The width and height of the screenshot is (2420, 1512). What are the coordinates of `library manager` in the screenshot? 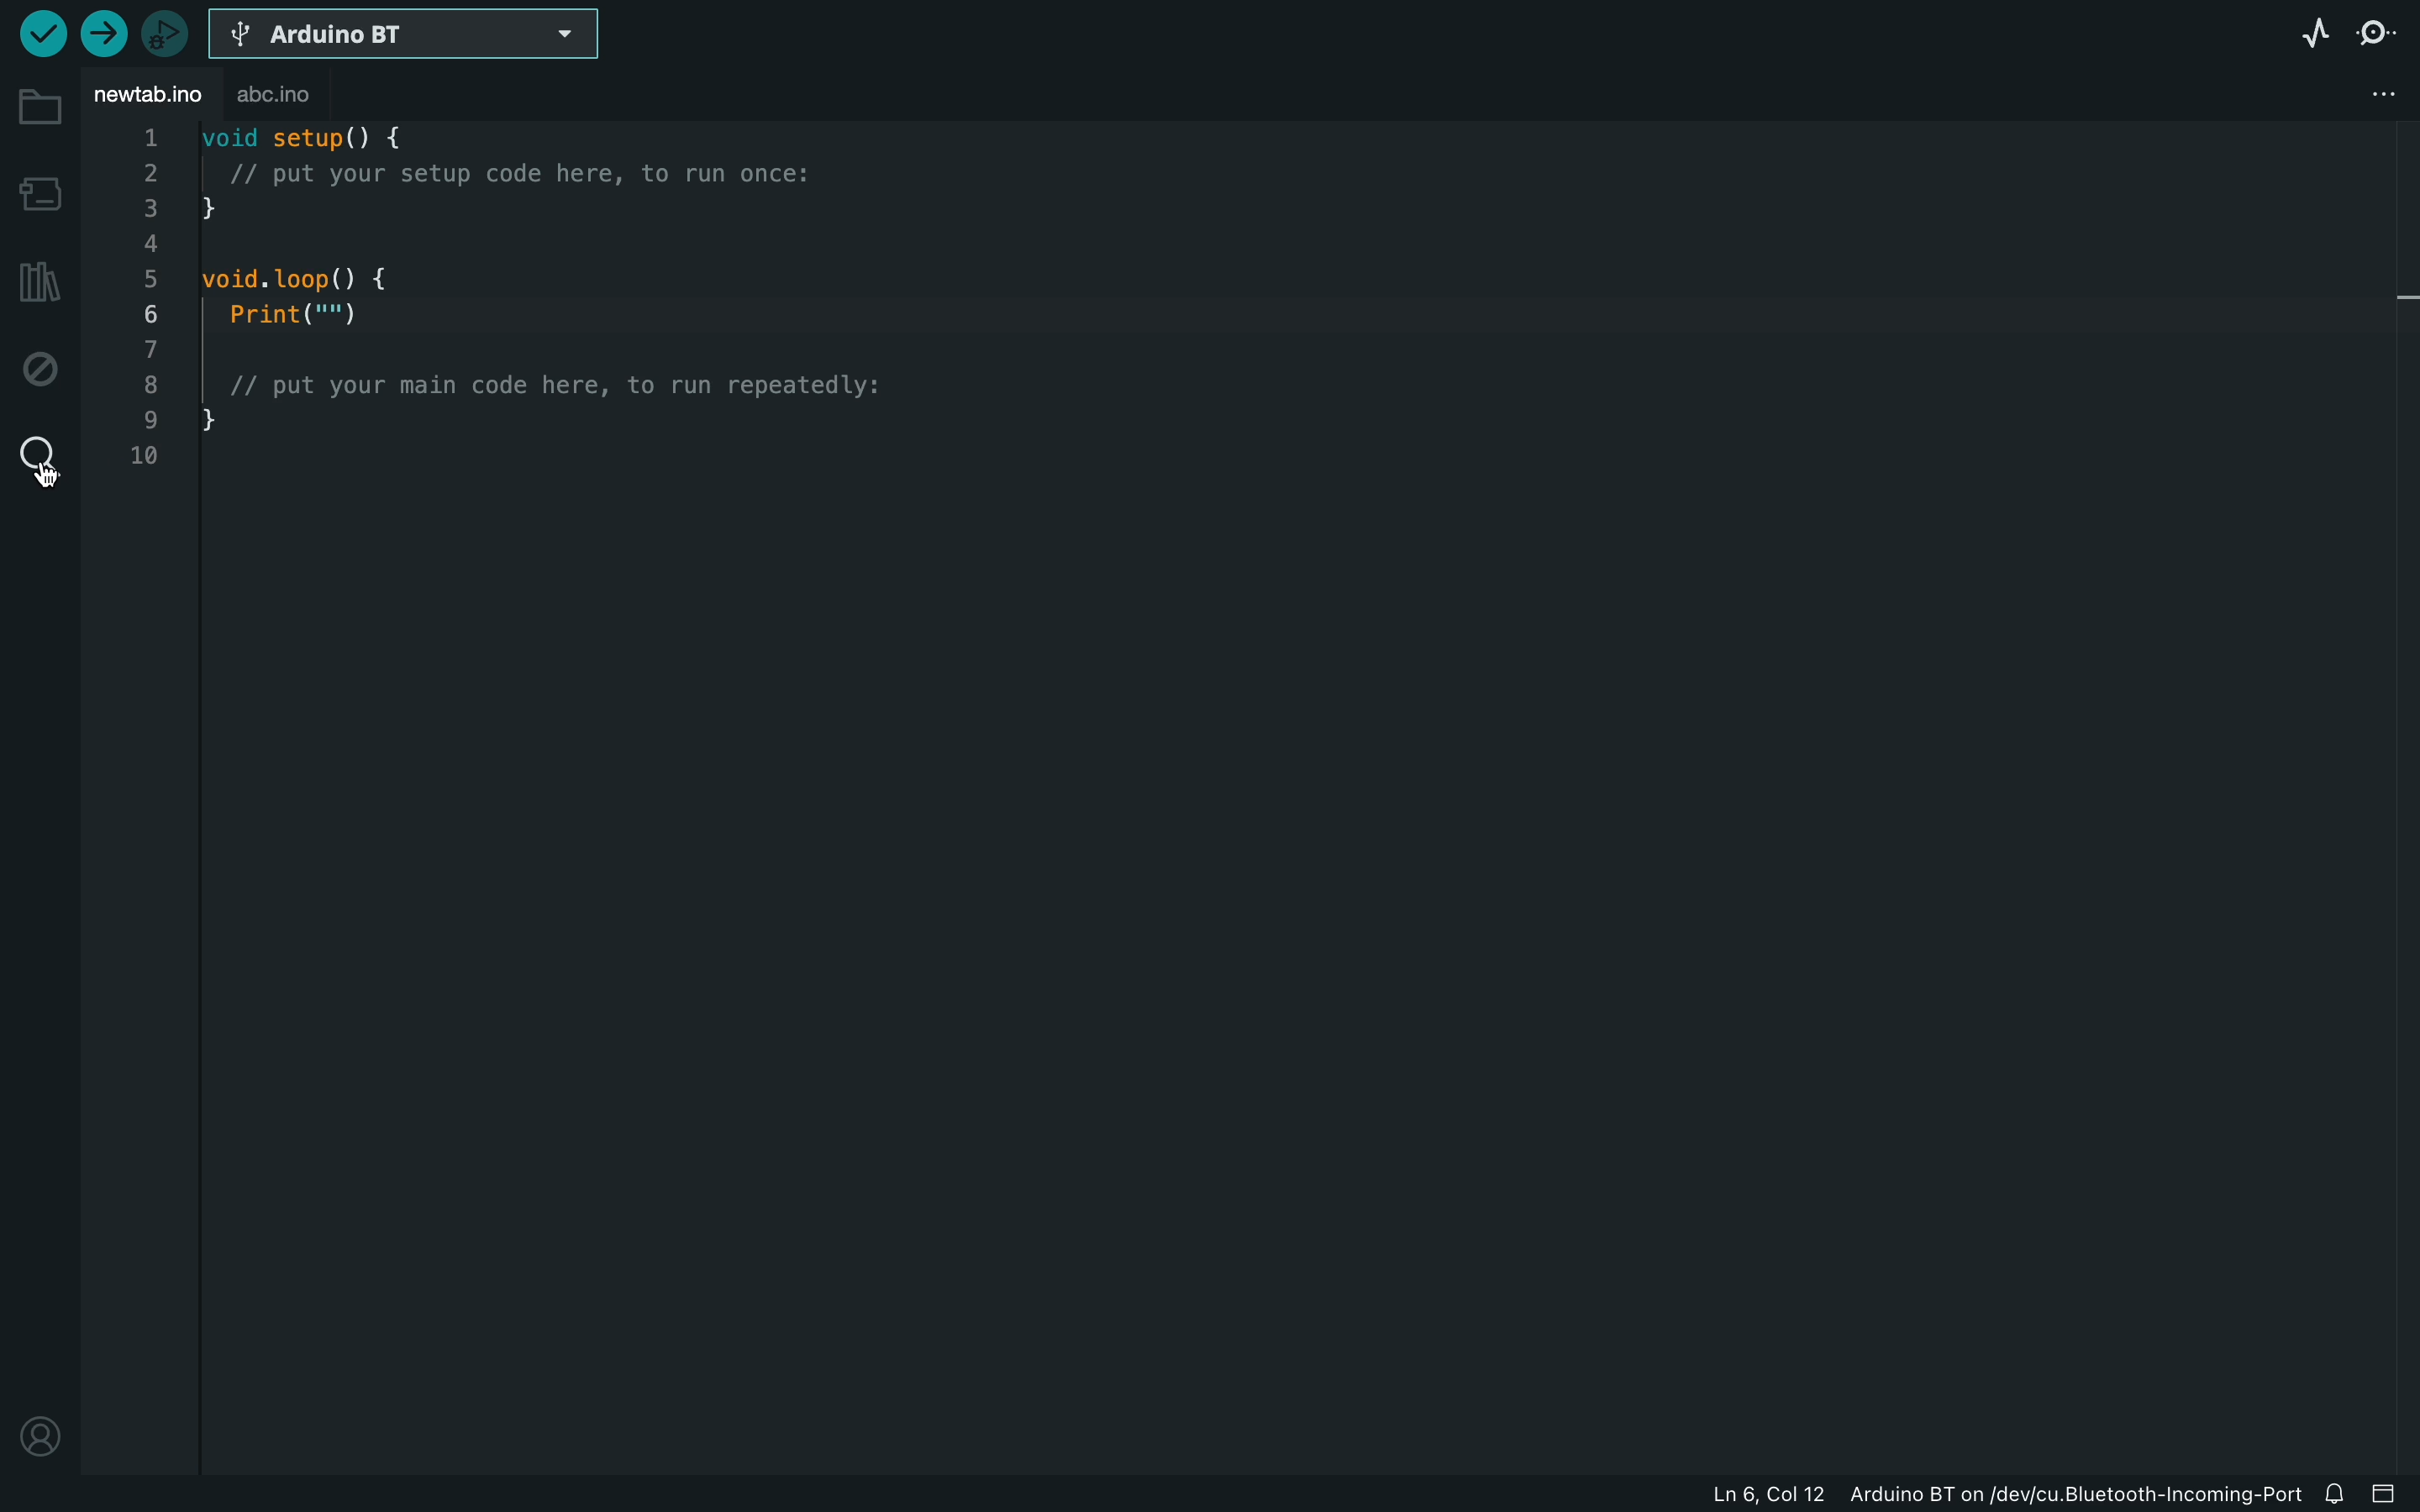 It's located at (35, 286).